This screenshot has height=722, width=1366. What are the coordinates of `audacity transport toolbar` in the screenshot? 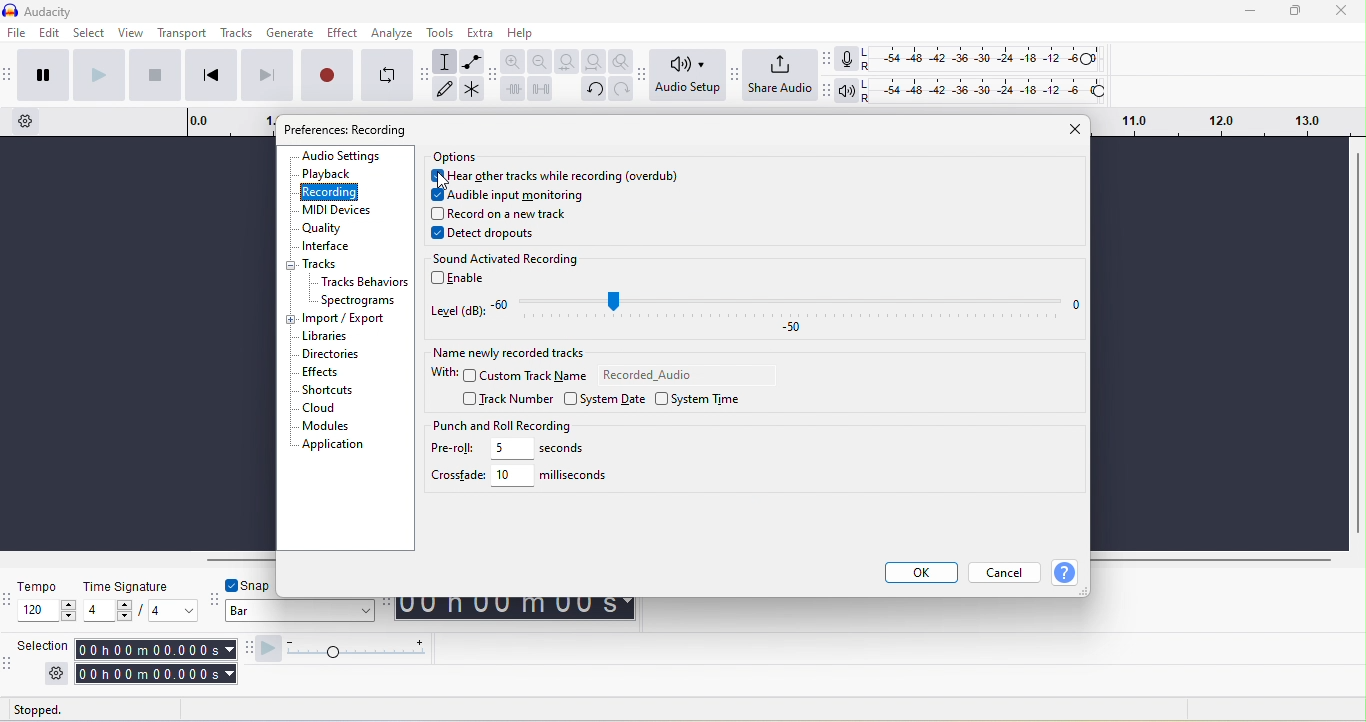 It's located at (9, 75).